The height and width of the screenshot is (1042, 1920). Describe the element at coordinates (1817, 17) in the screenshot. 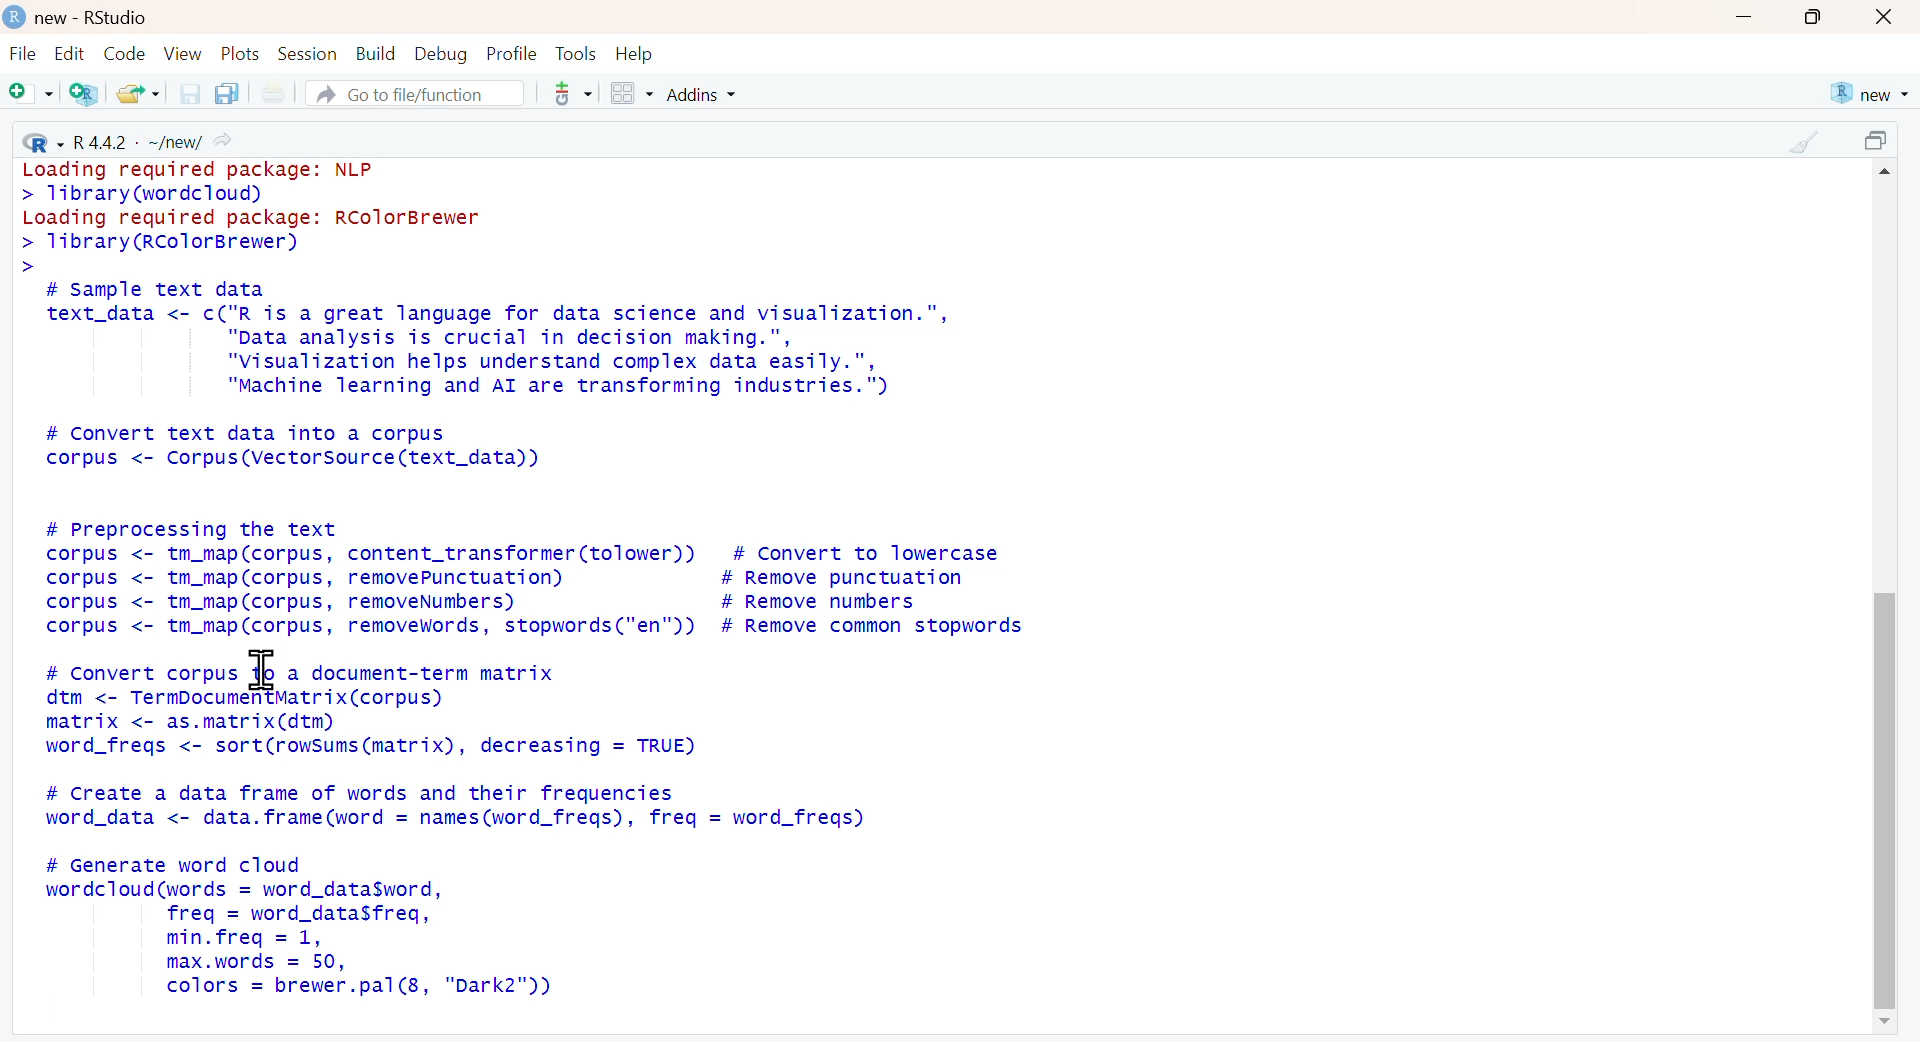

I see `maximize` at that location.